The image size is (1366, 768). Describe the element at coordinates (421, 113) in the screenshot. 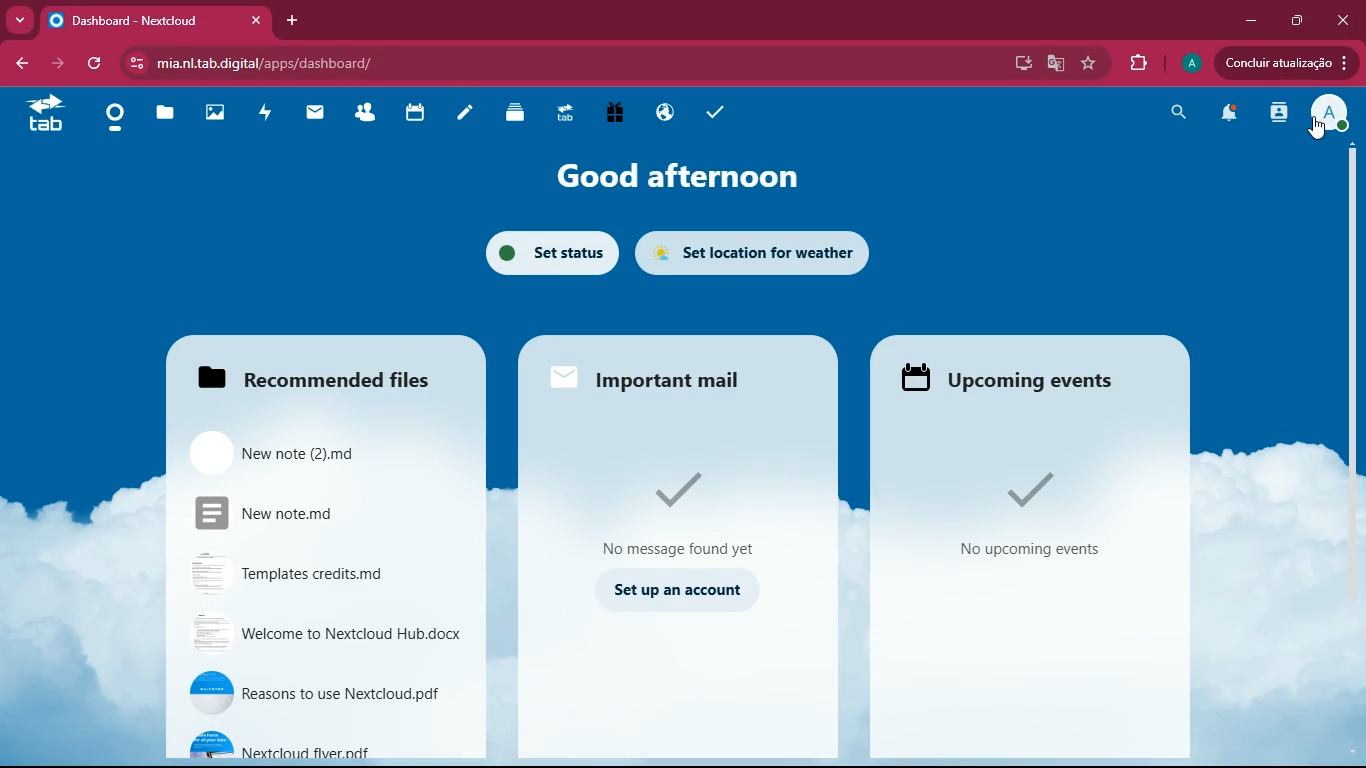

I see `calendar` at that location.